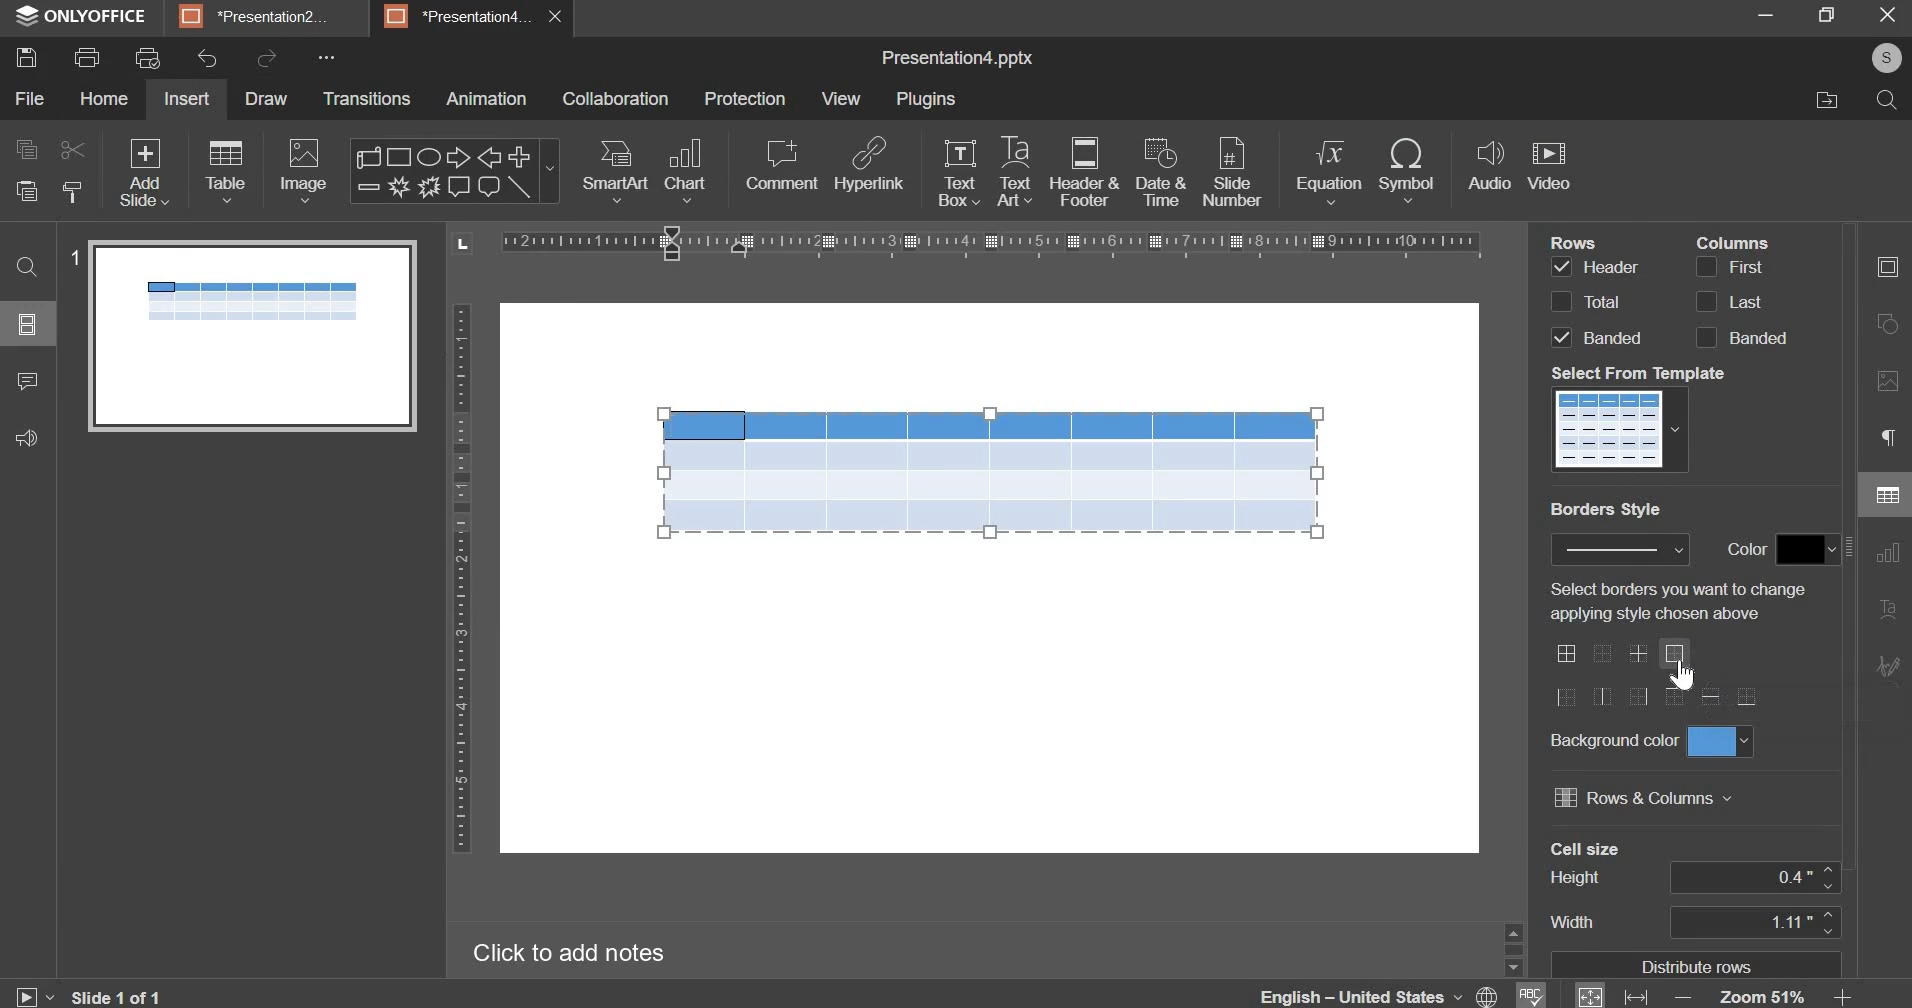 The height and width of the screenshot is (1008, 1912). What do you see at coordinates (251, 336) in the screenshot?
I see `slide preview` at bounding box center [251, 336].